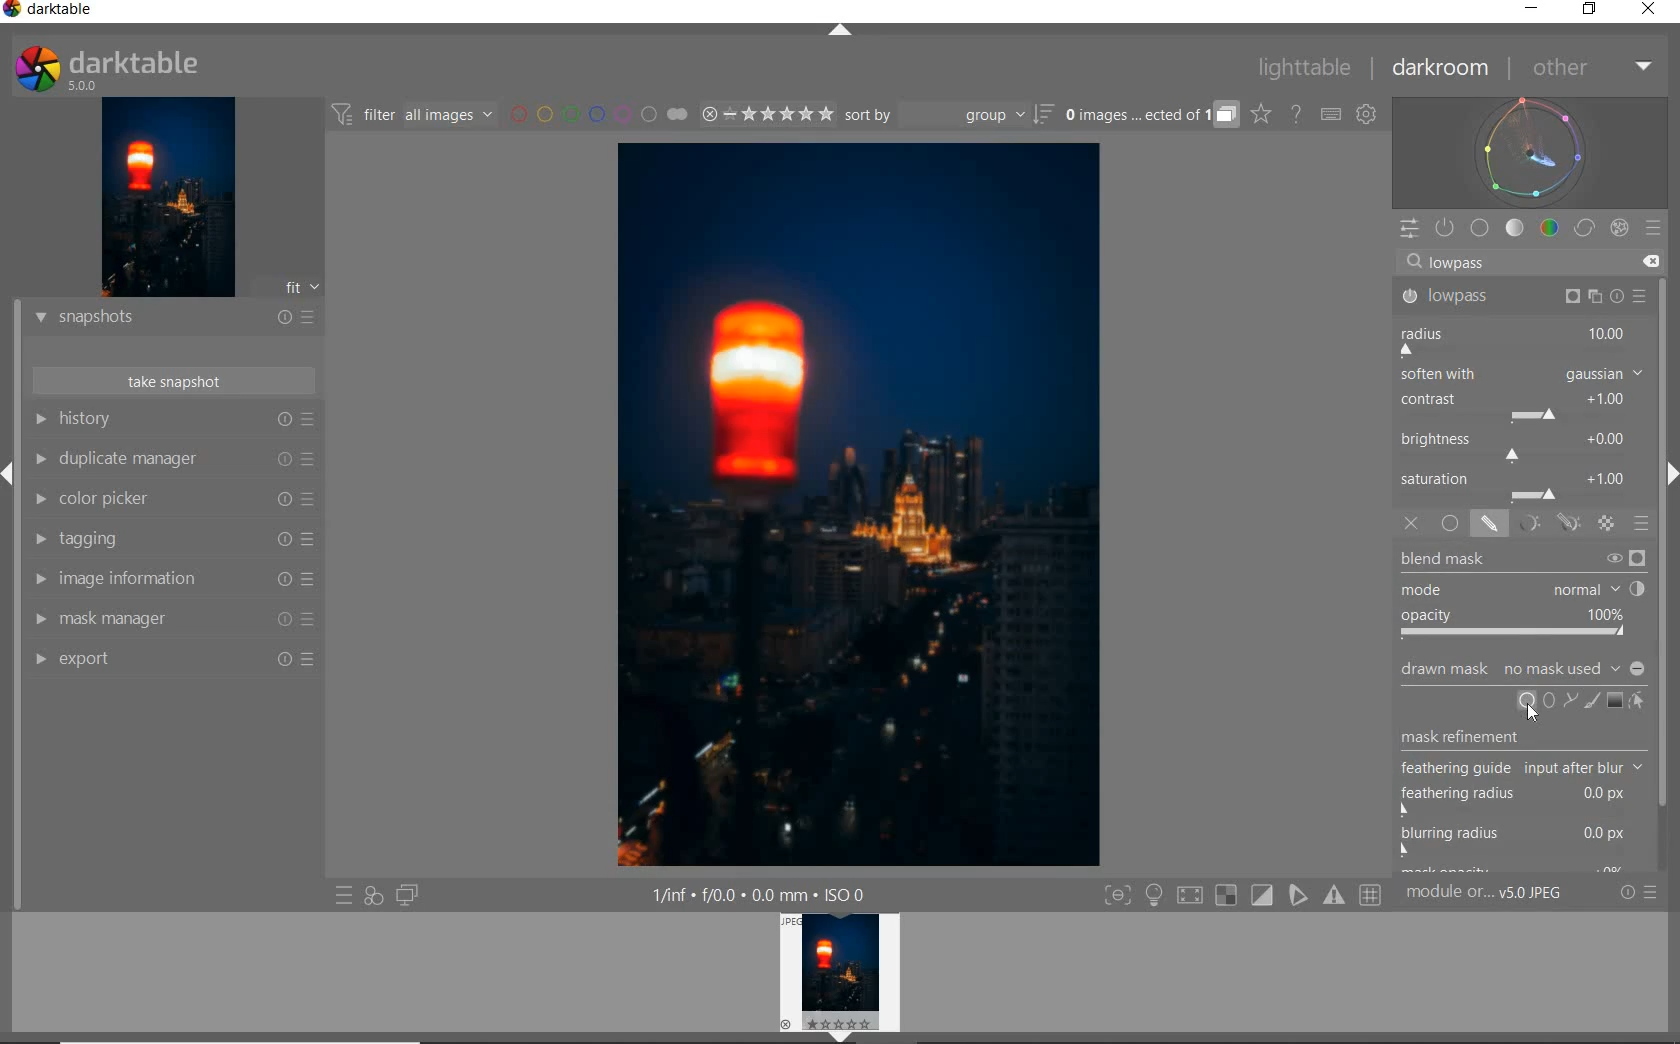 The height and width of the screenshot is (1044, 1680). I want to click on Searchbar, so click(1514, 261).